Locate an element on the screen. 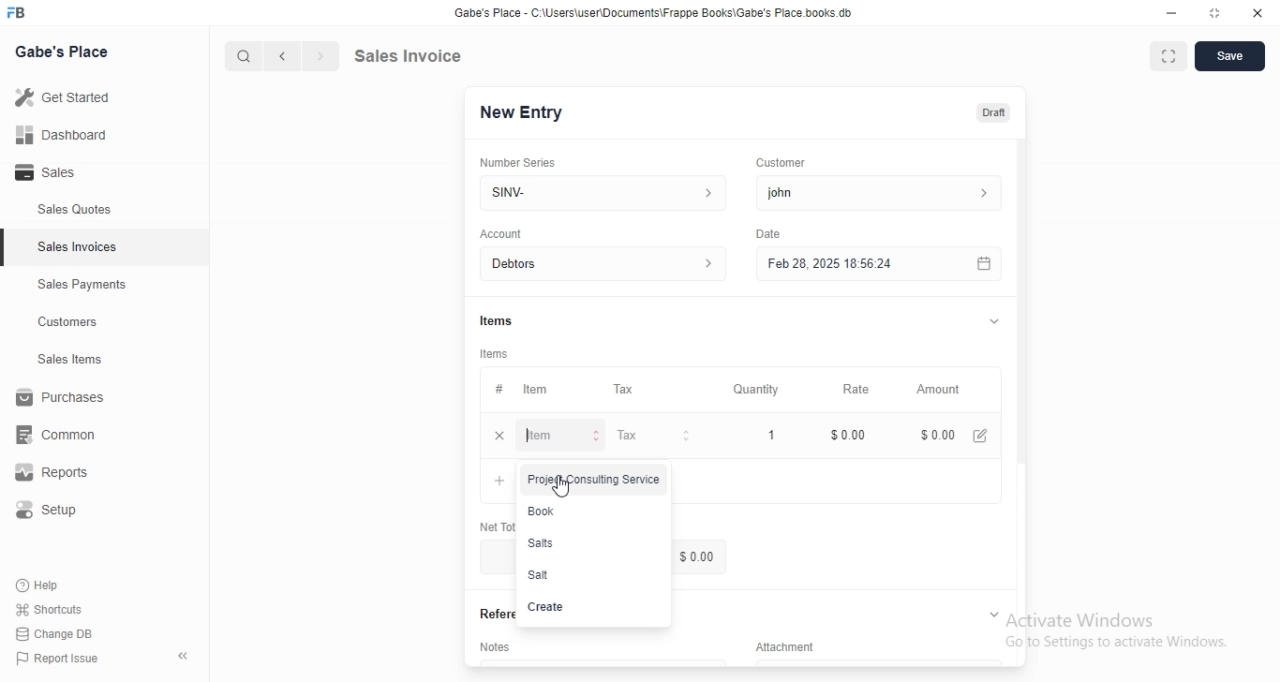 This screenshot has width=1280, height=682. Project Consulting Service is located at coordinates (593, 480).